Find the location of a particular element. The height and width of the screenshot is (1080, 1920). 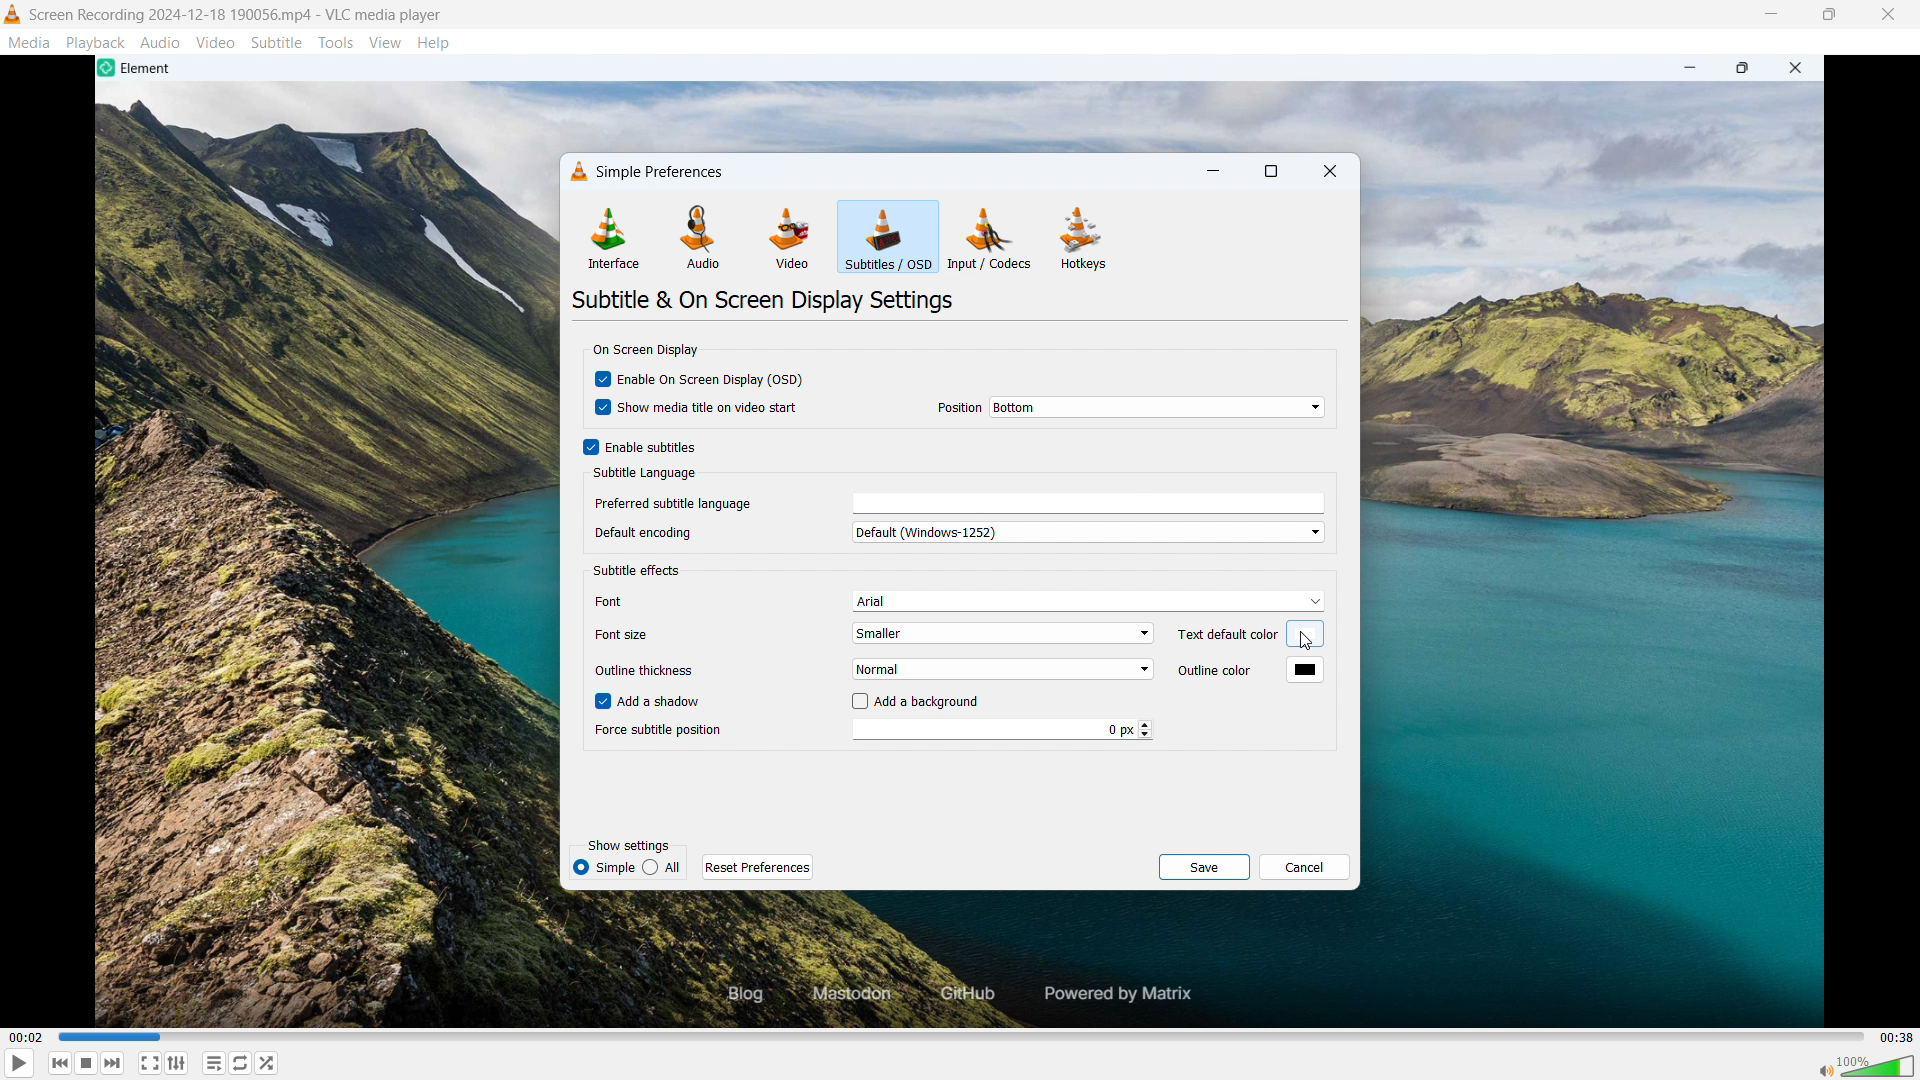

Playback  is located at coordinates (96, 42).